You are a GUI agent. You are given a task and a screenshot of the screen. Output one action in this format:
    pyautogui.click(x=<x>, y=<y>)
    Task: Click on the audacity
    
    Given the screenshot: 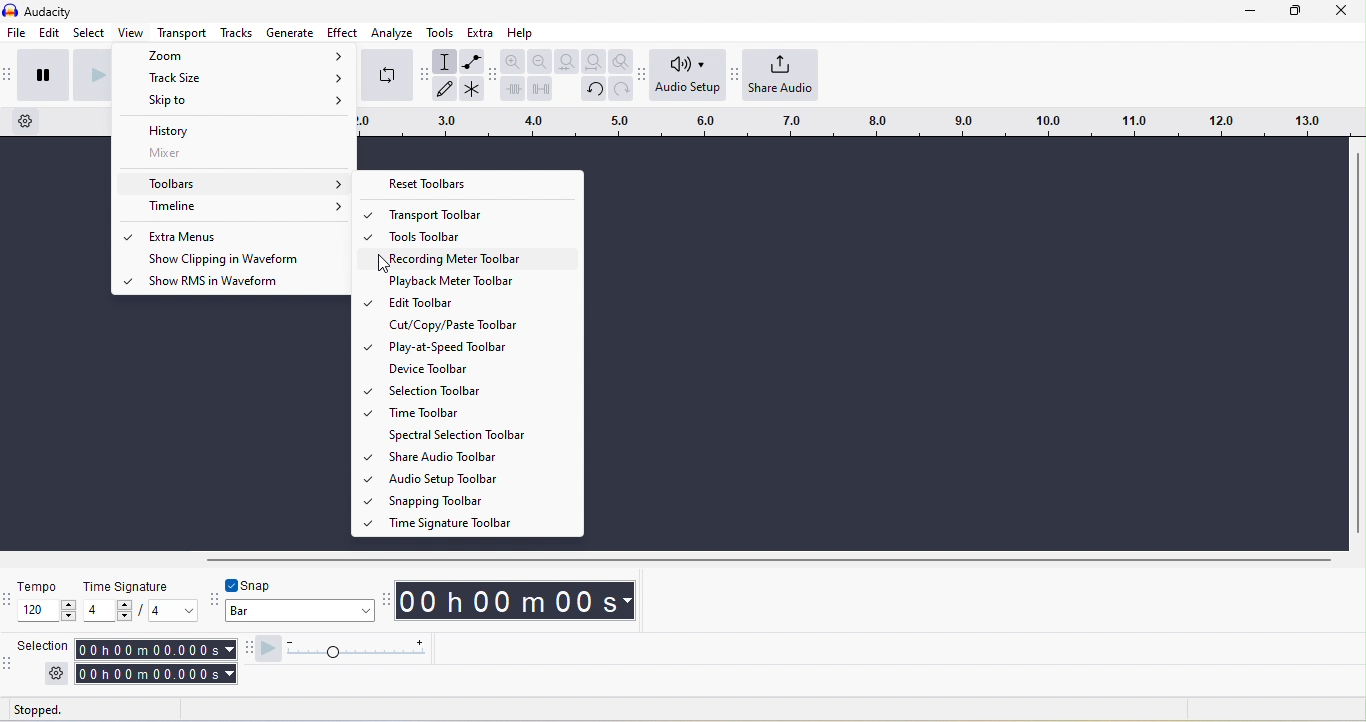 What is the action you would take?
    pyautogui.click(x=48, y=12)
    